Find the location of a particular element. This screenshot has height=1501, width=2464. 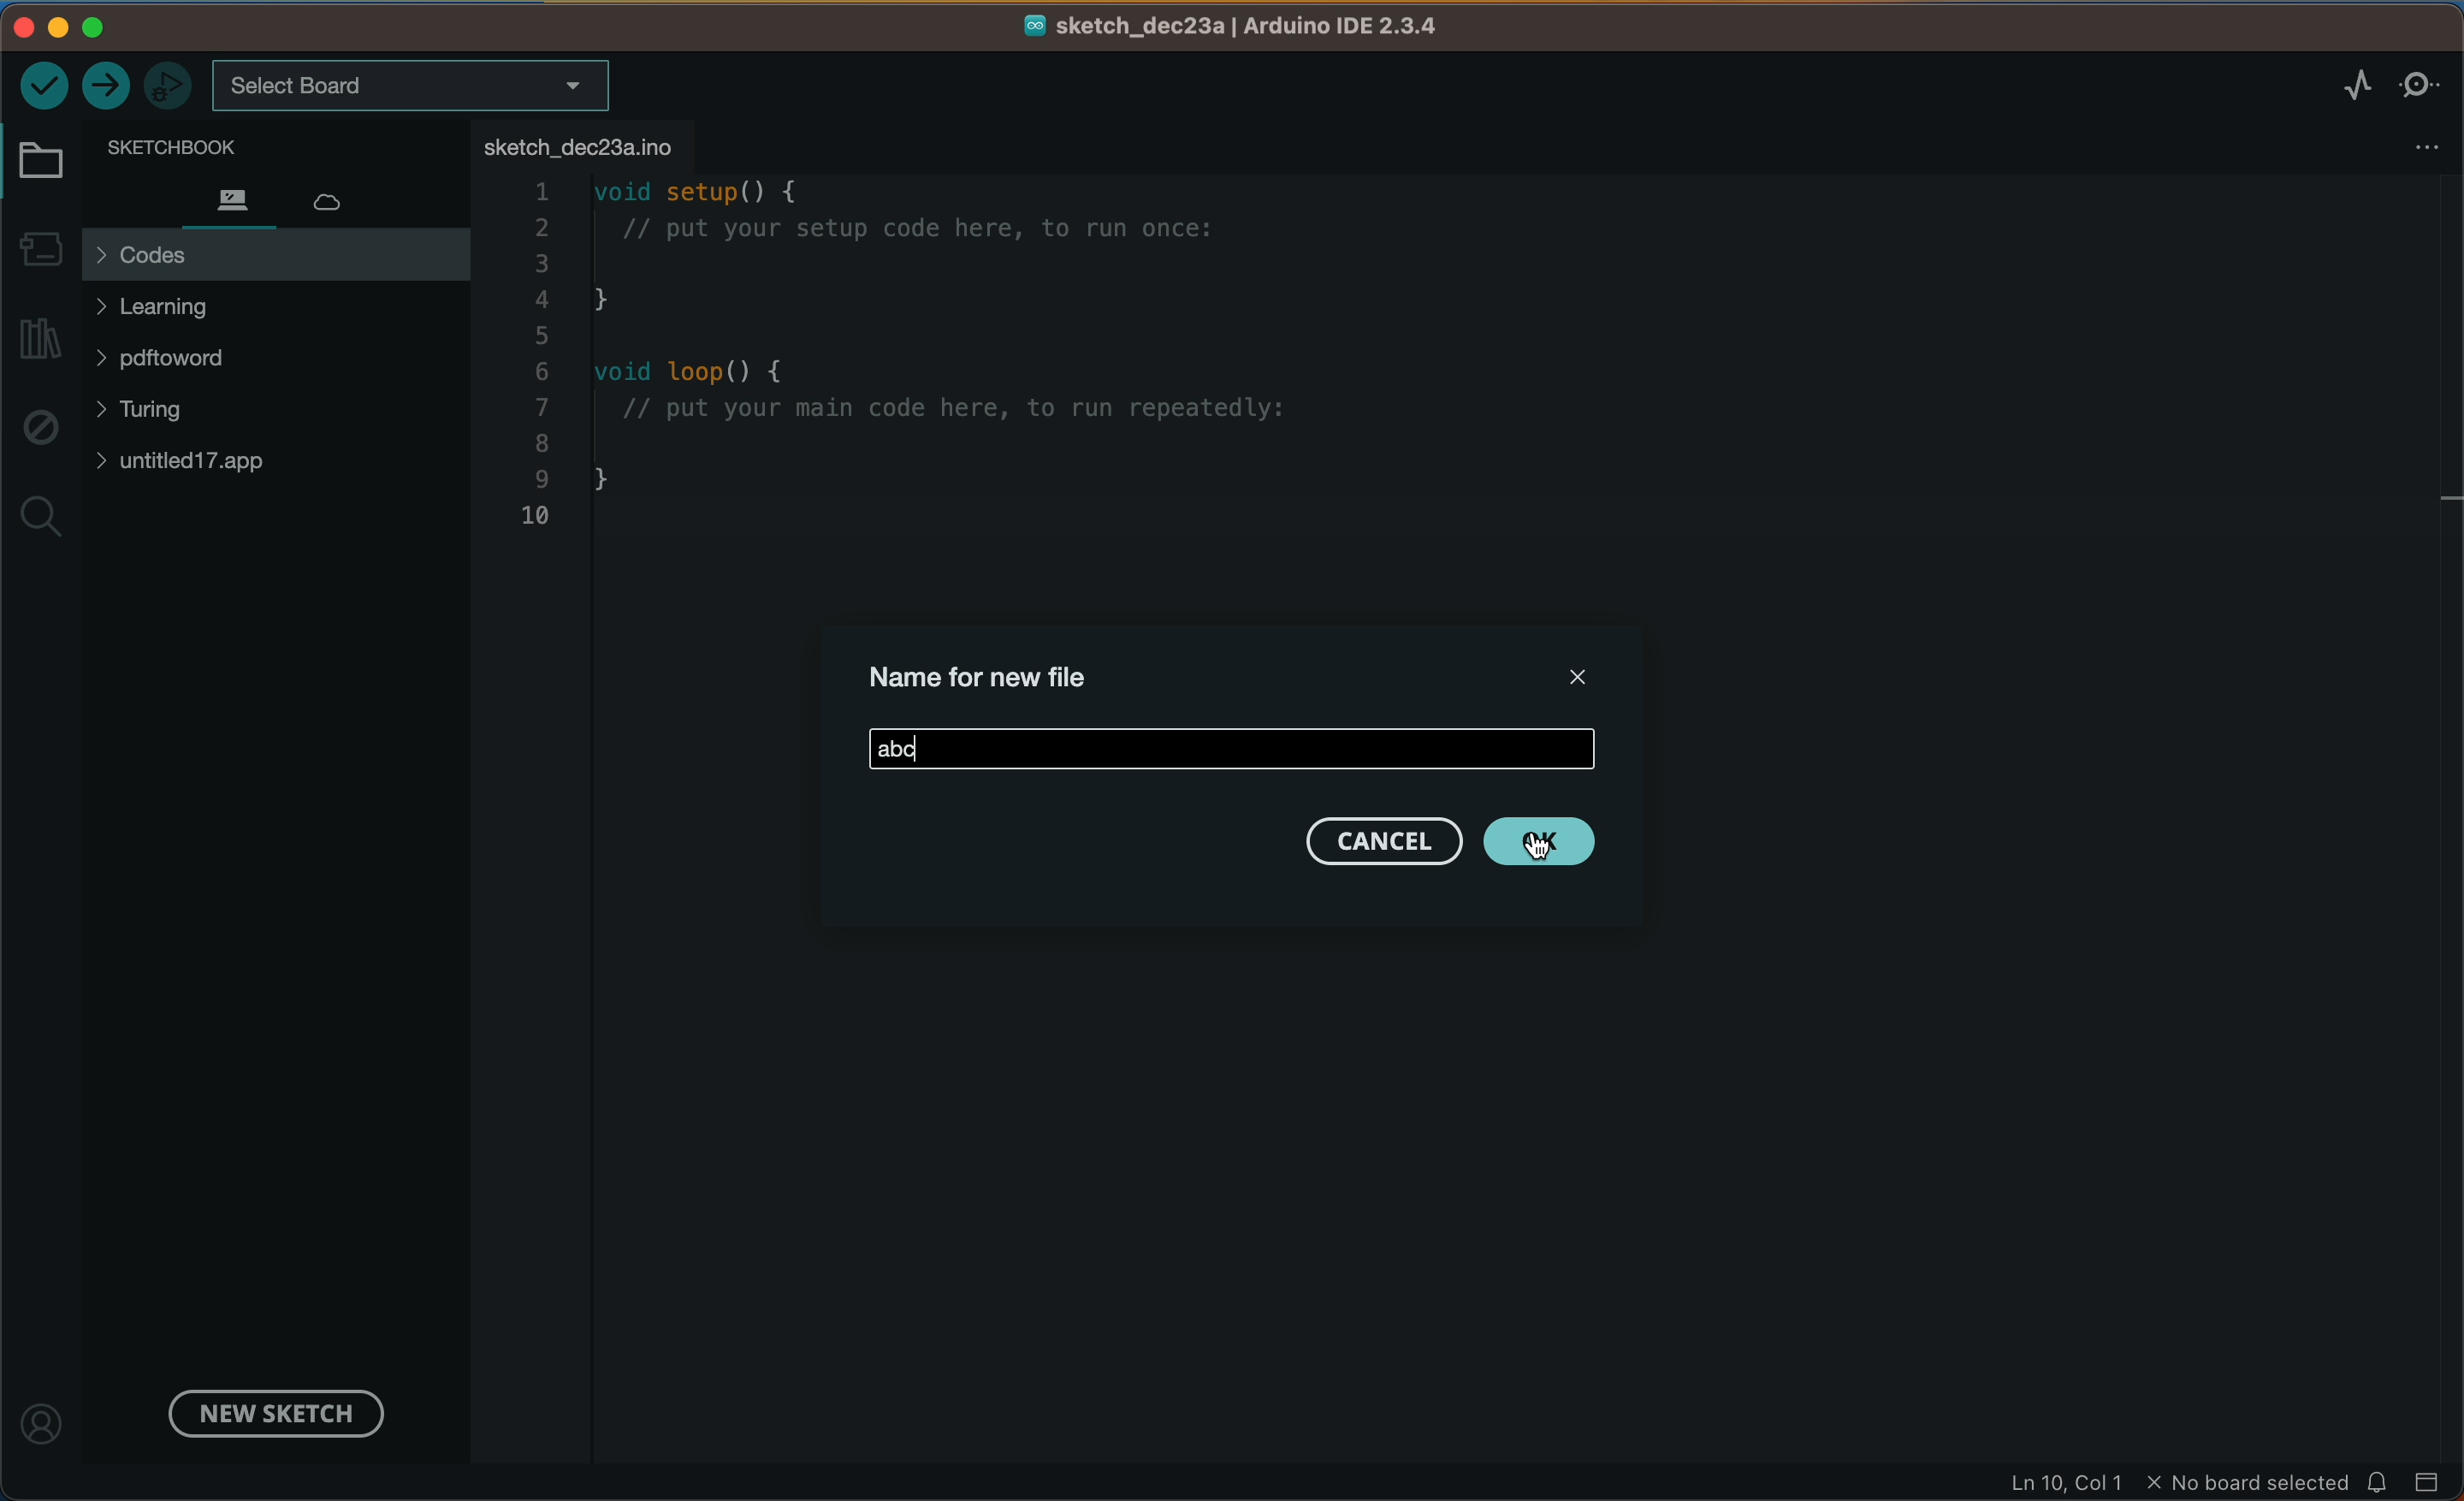

close is located at coordinates (1571, 673).